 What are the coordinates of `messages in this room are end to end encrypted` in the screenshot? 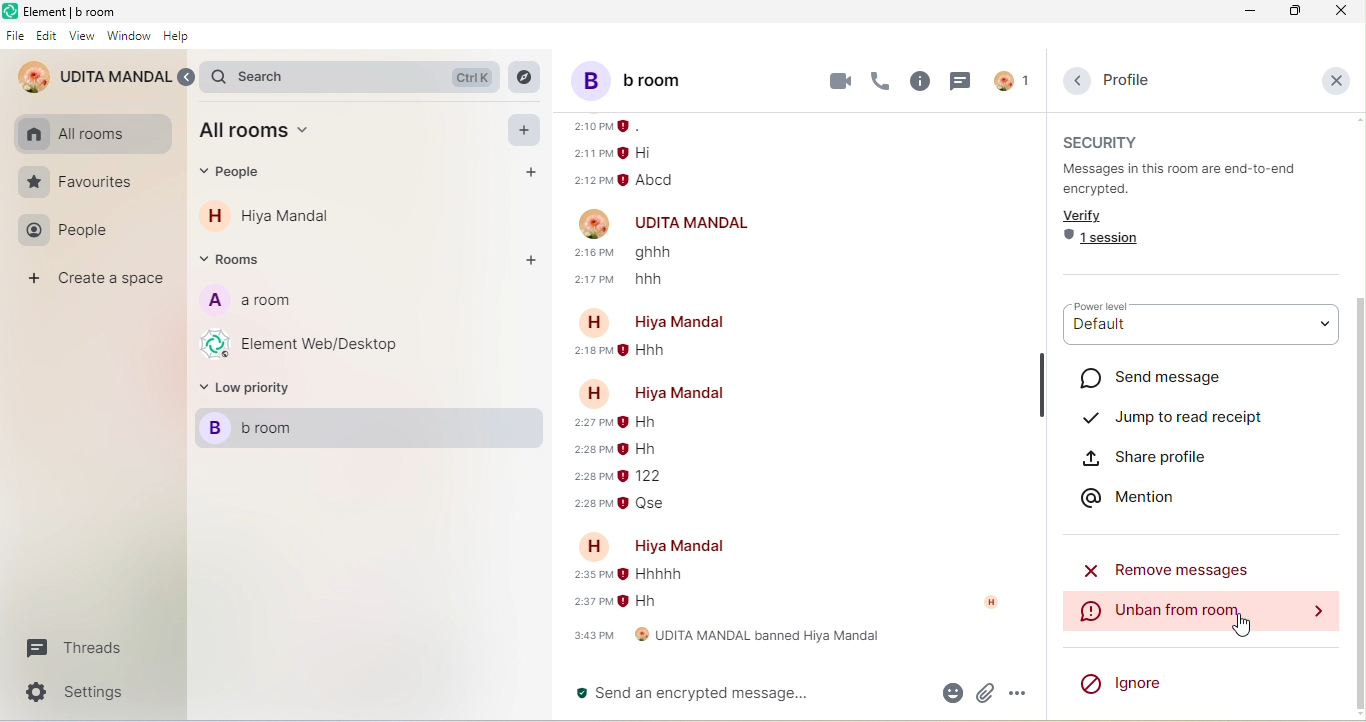 It's located at (1191, 179).